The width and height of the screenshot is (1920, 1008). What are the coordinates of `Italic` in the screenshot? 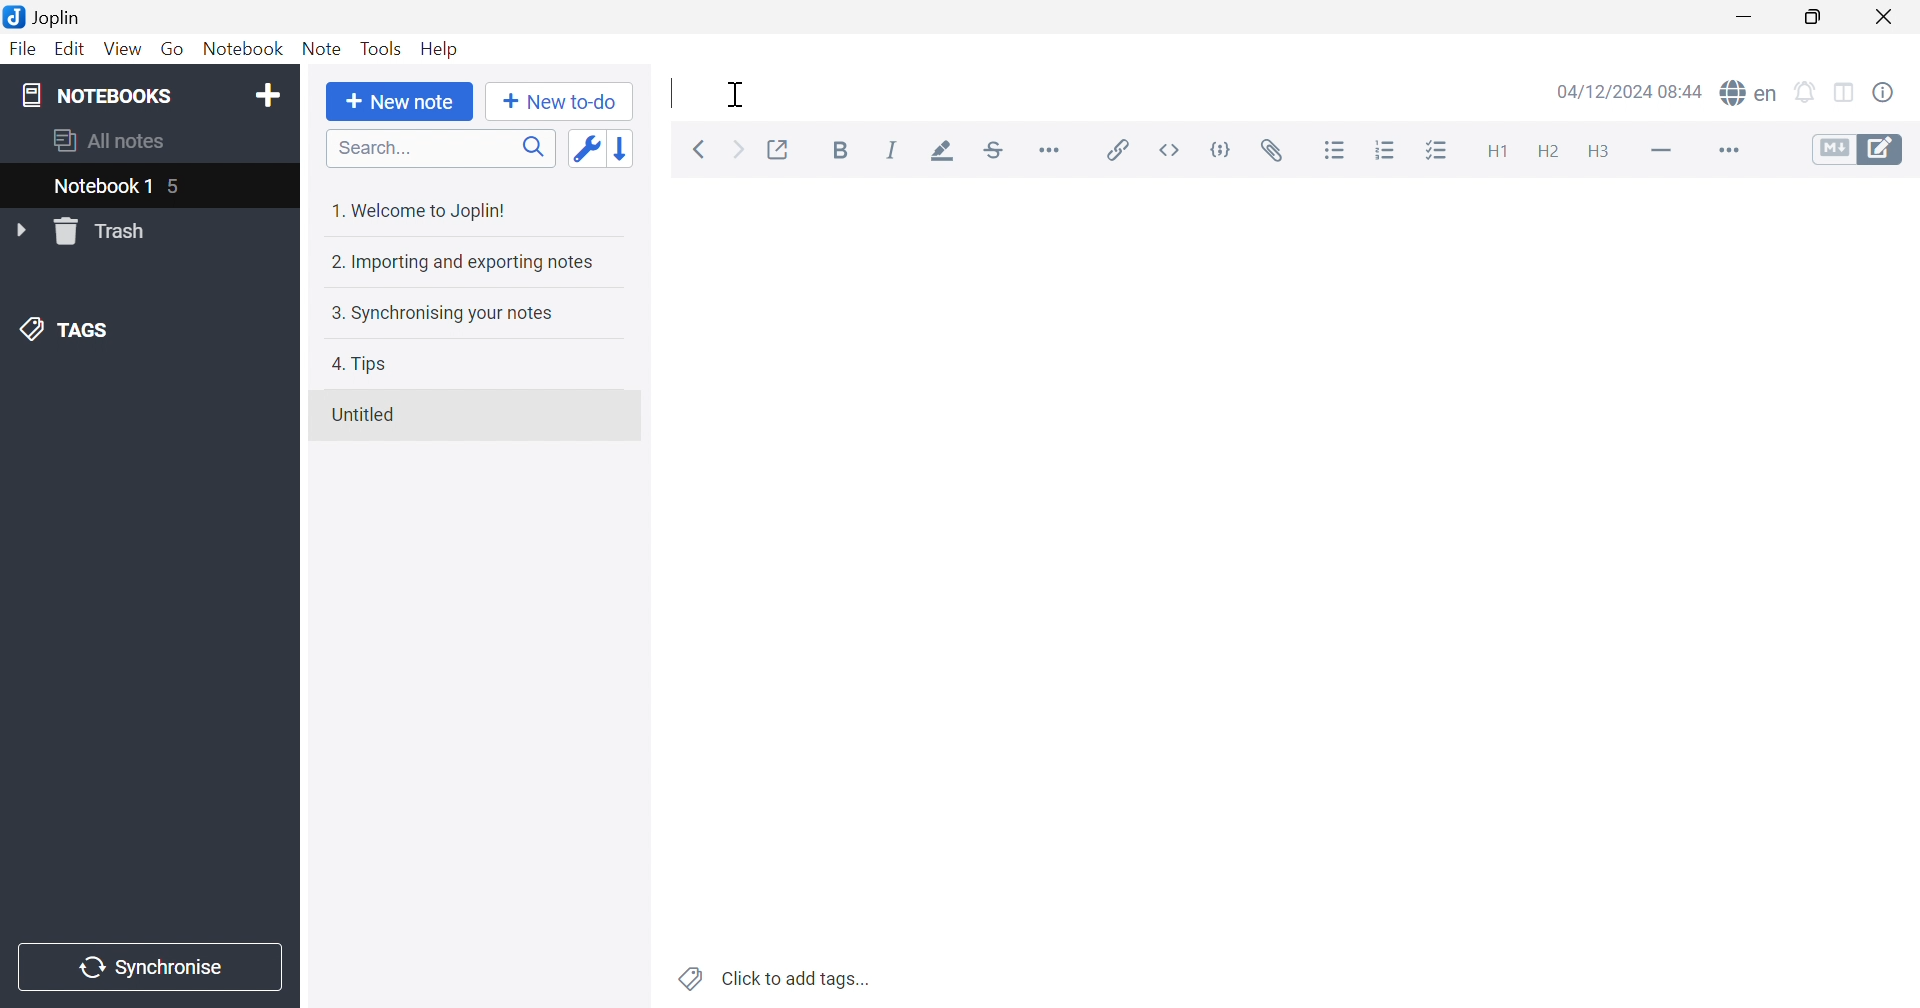 It's located at (891, 148).